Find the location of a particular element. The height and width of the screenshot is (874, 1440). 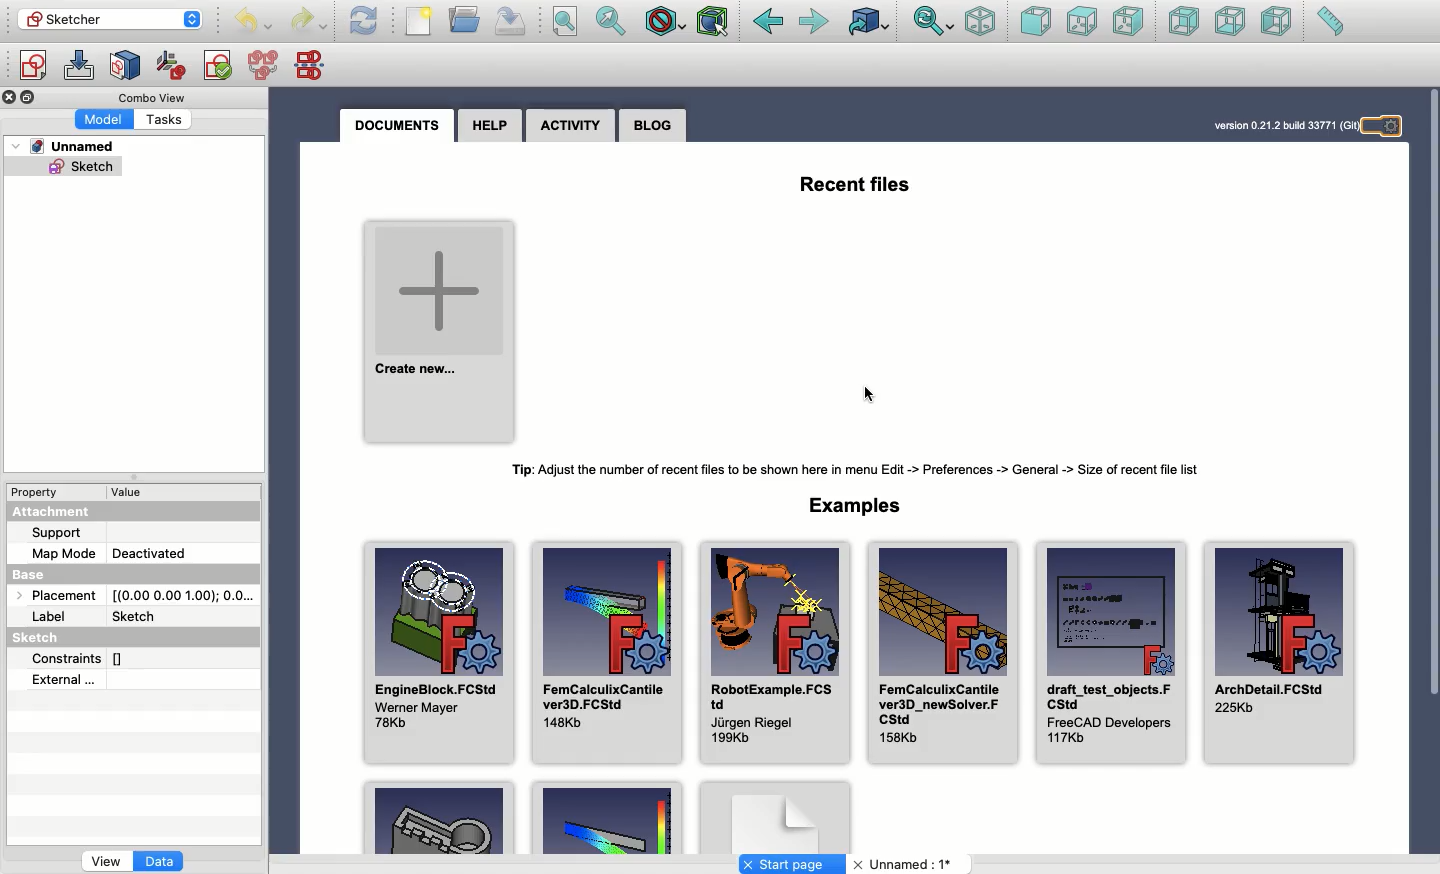

Start page is located at coordinates (794, 863).